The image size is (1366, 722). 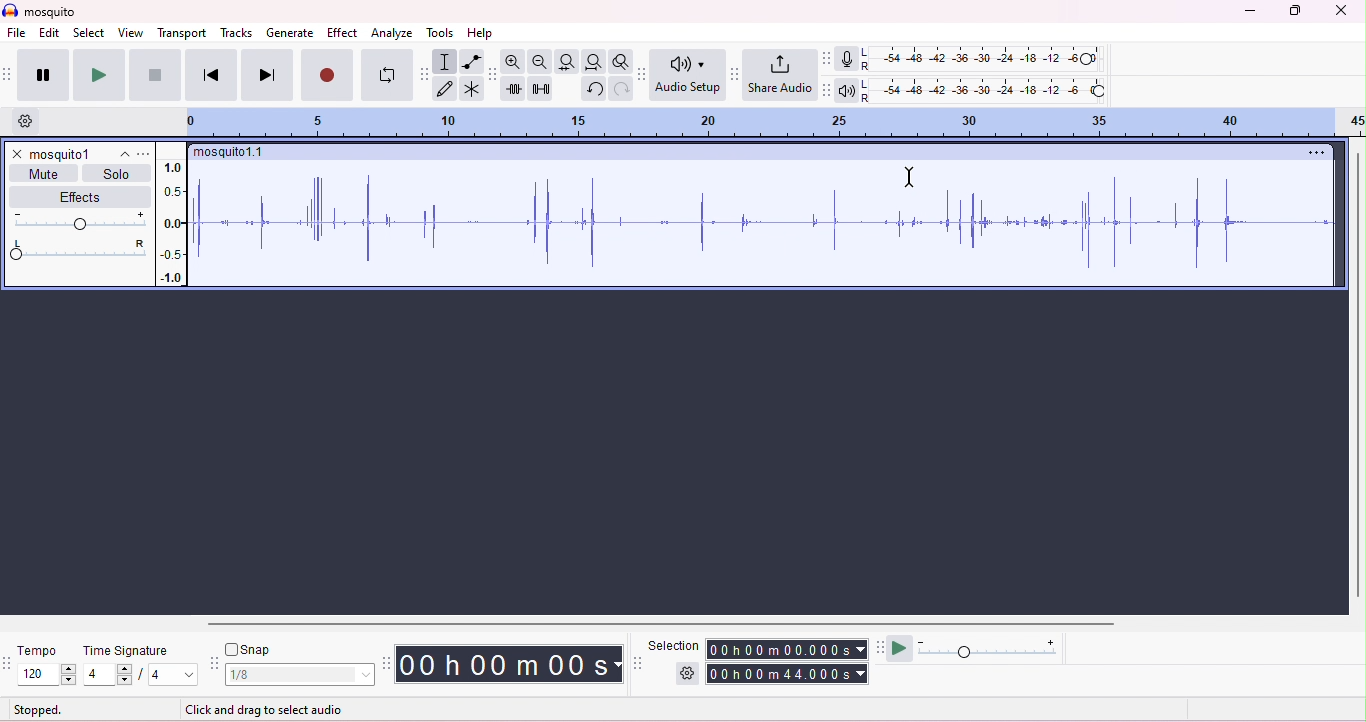 What do you see at coordinates (538, 62) in the screenshot?
I see `zoom in` at bounding box center [538, 62].